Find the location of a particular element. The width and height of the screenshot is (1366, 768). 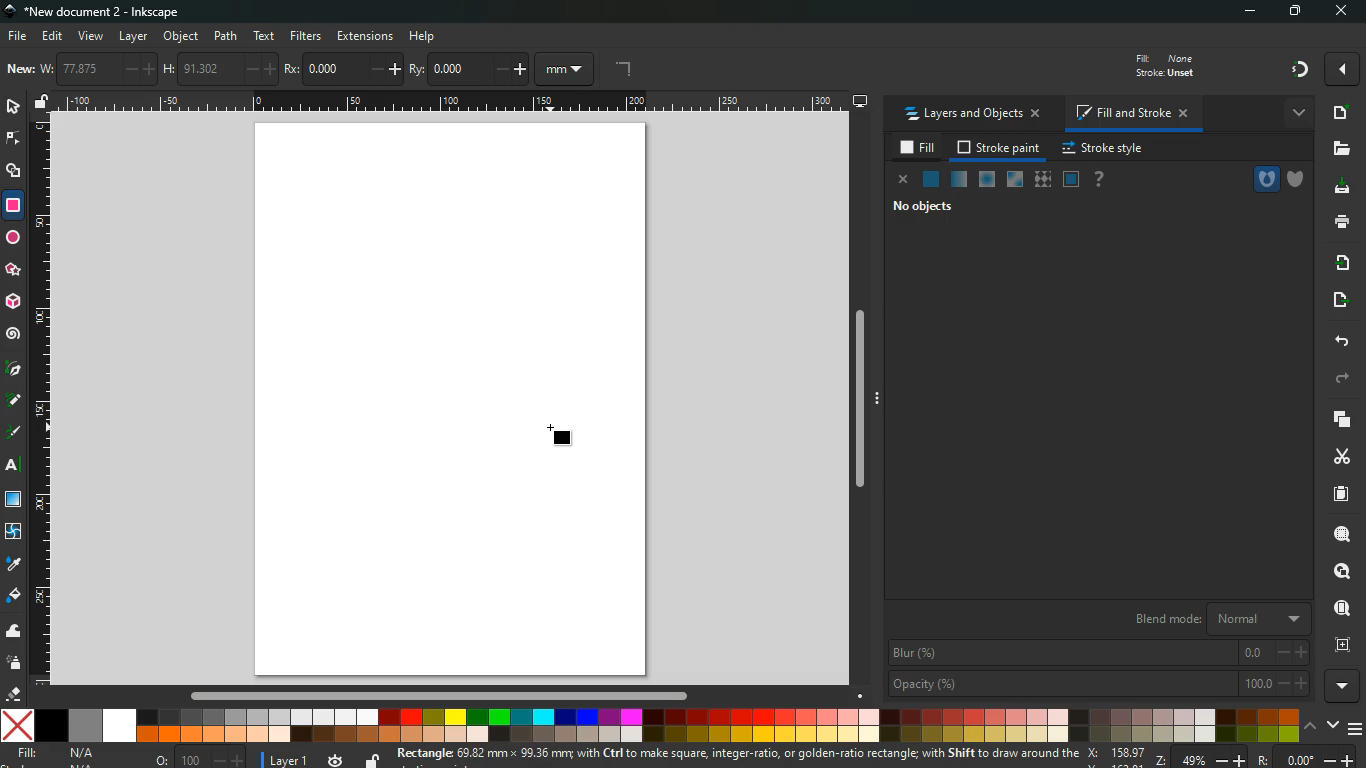

fill and stroke is located at coordinates (1132, 112).